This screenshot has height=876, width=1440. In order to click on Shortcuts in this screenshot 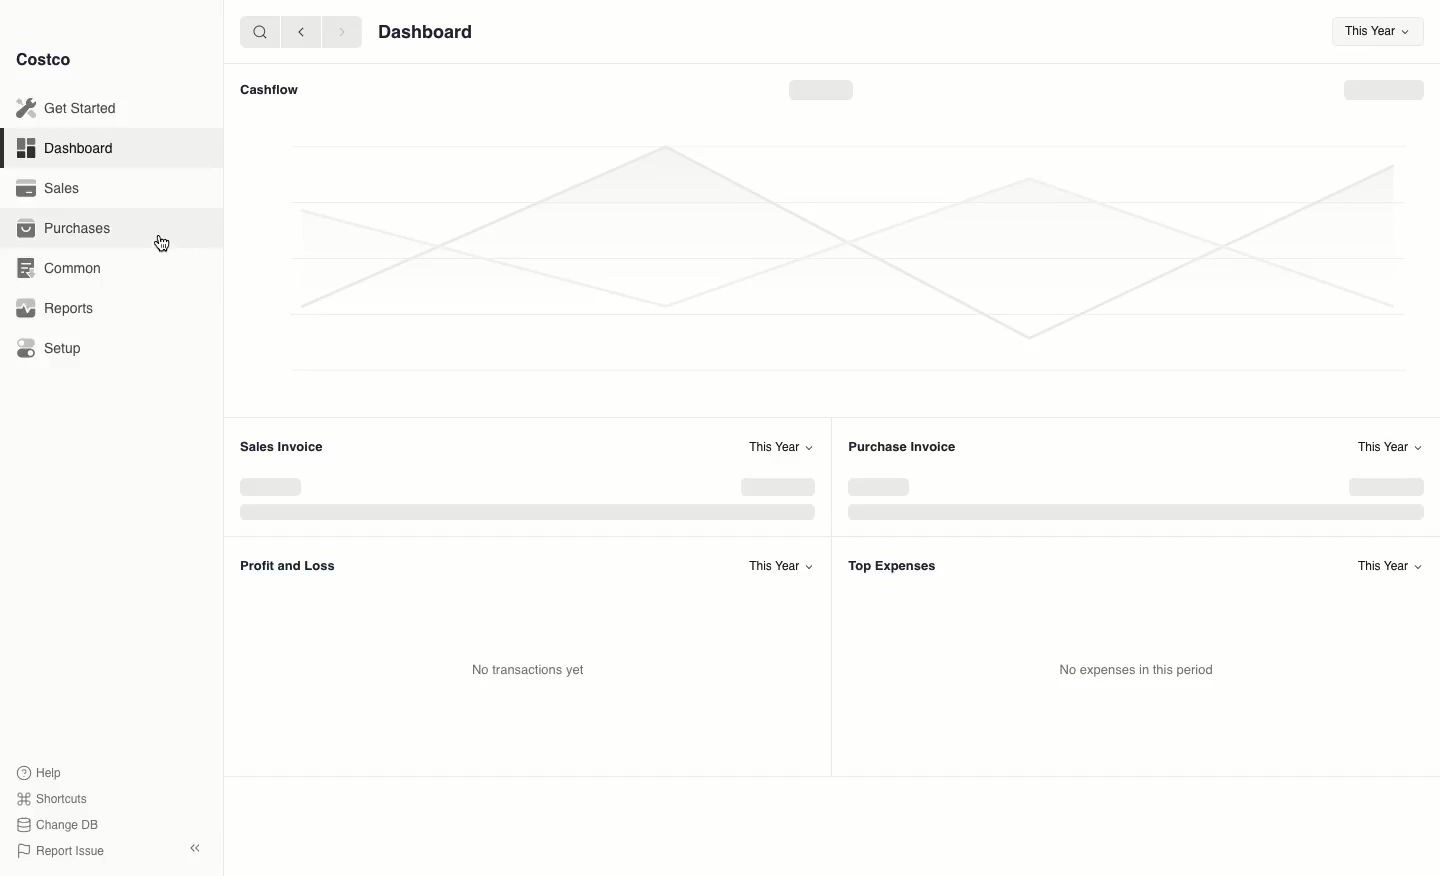, I will do `click(51, 797)`.